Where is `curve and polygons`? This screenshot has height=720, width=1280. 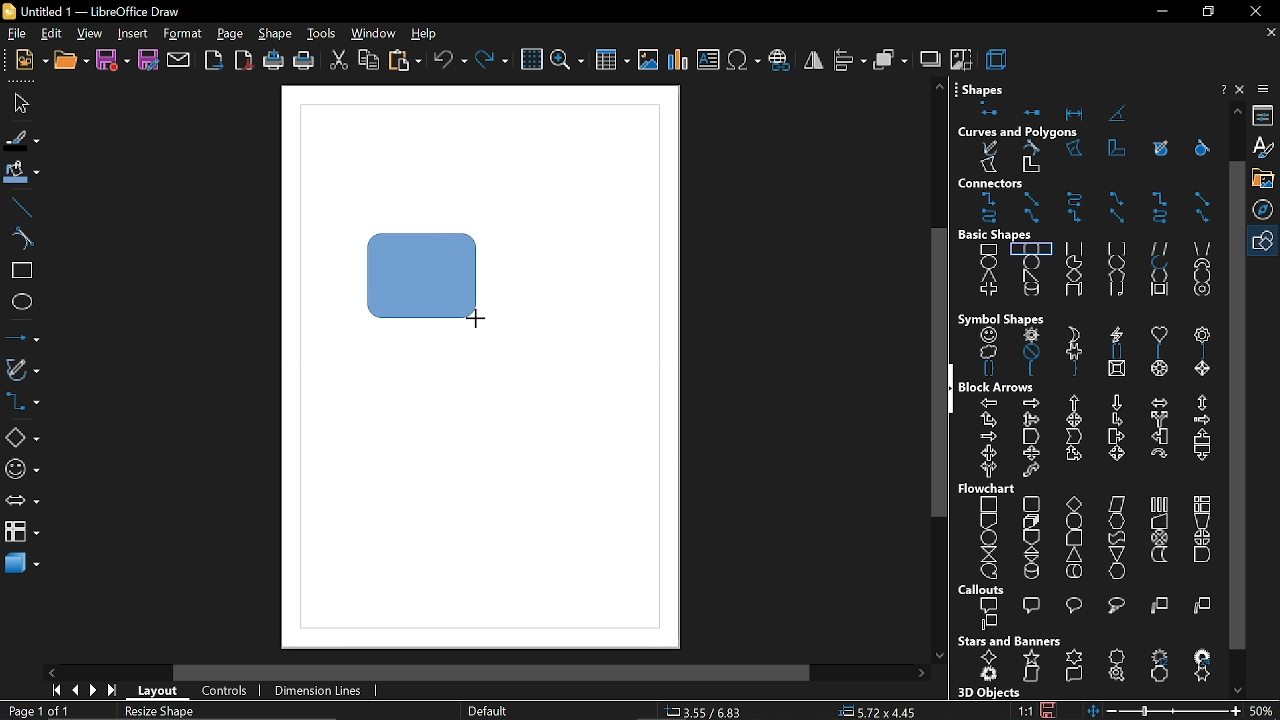 curve and polygons is located at coordinates (23, 371).